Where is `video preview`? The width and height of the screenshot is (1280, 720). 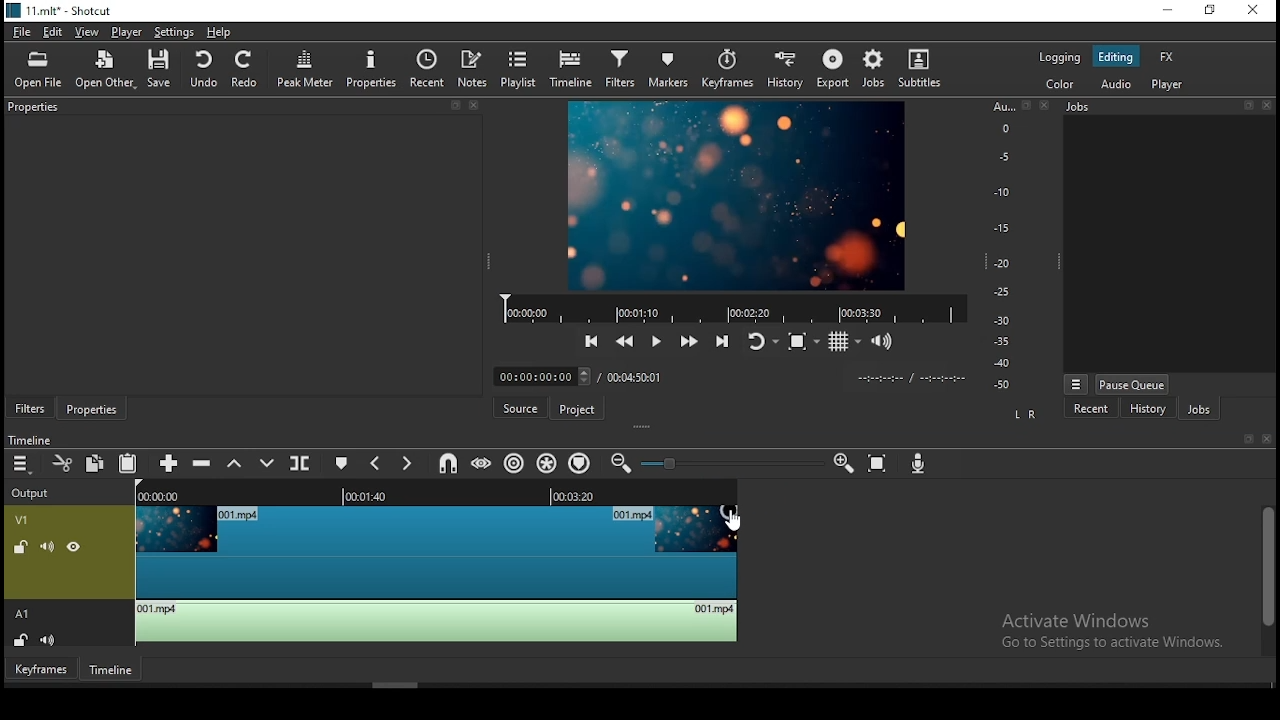 video preview is located at coordinates (729, 195).